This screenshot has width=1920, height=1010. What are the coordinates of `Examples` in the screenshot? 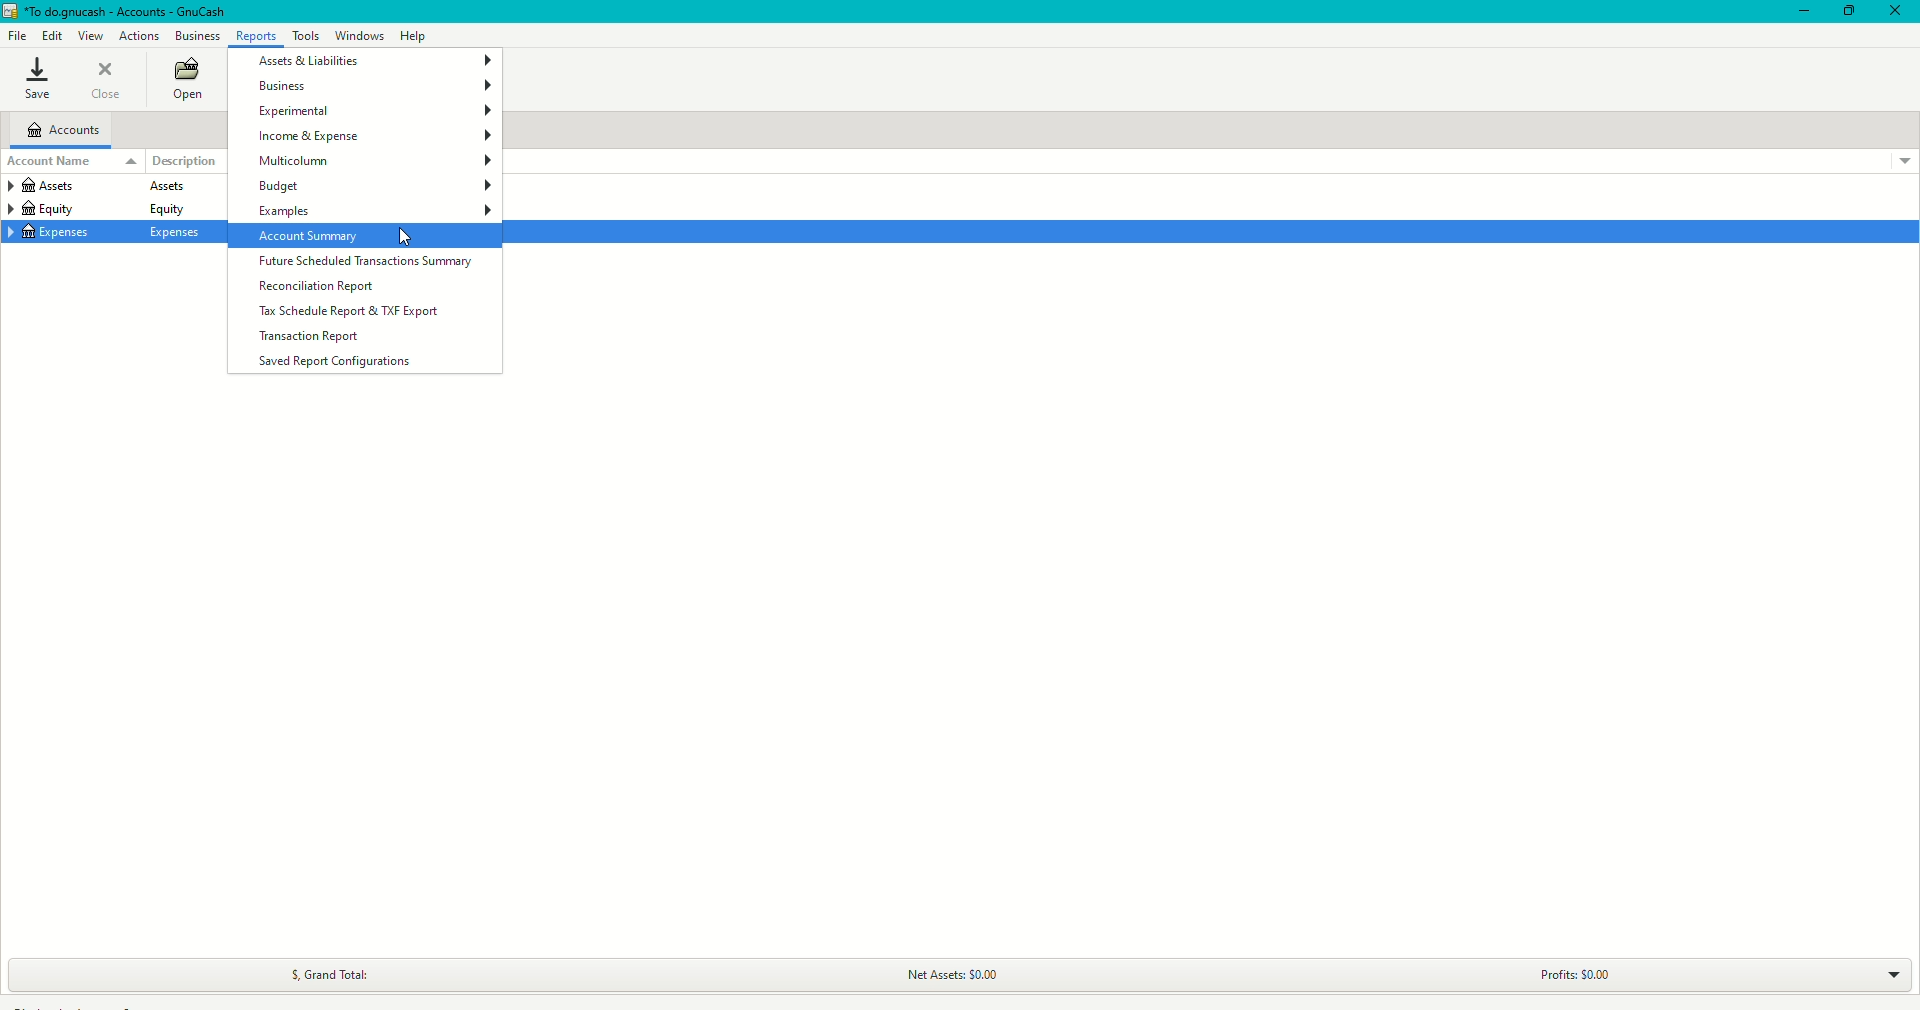 It's located at (376, 212).